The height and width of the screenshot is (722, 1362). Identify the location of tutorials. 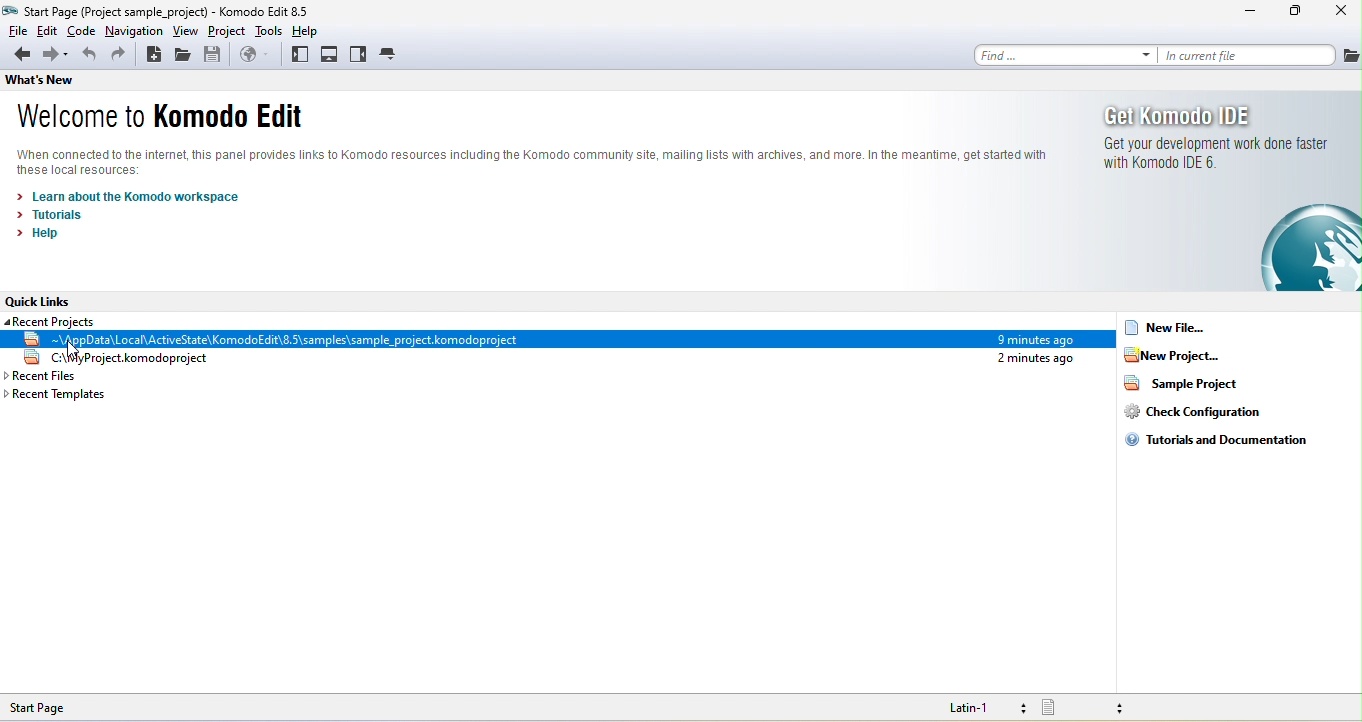
(54, 216).